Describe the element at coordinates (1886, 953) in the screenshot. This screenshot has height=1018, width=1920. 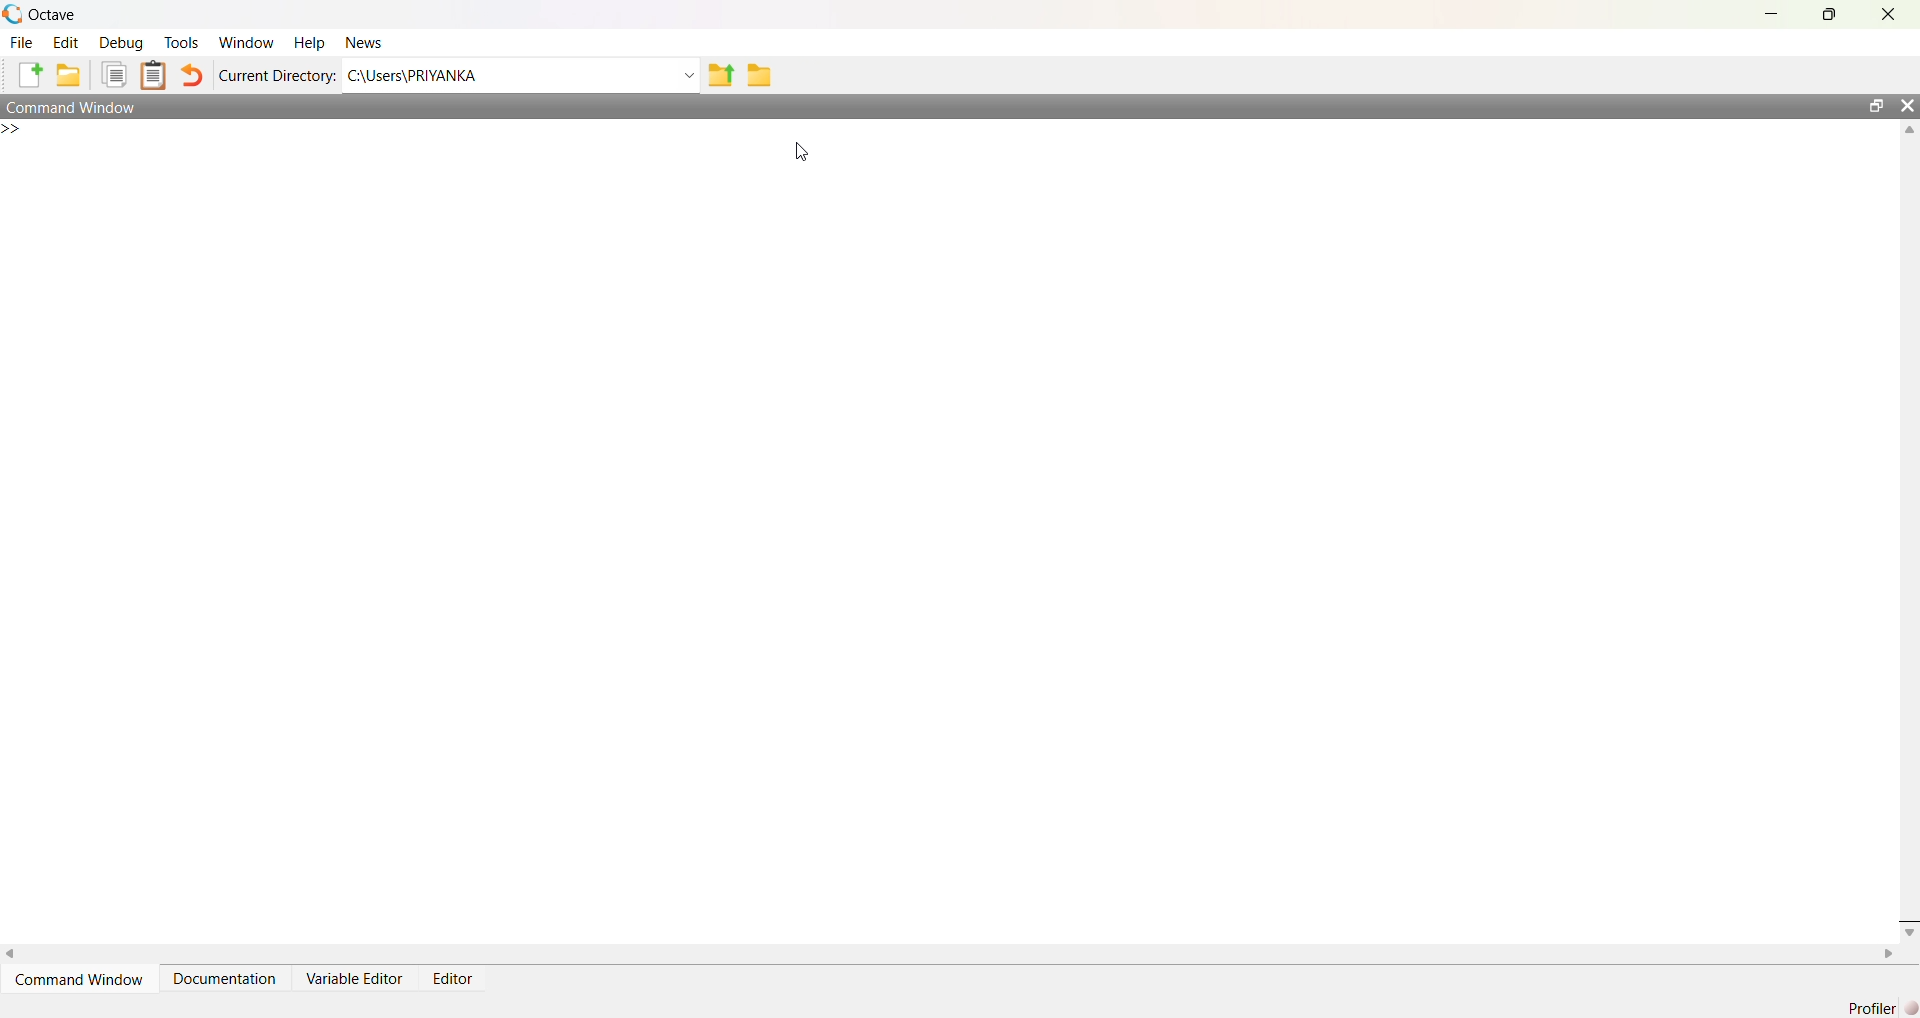
I see `Right Scroll` at that location.